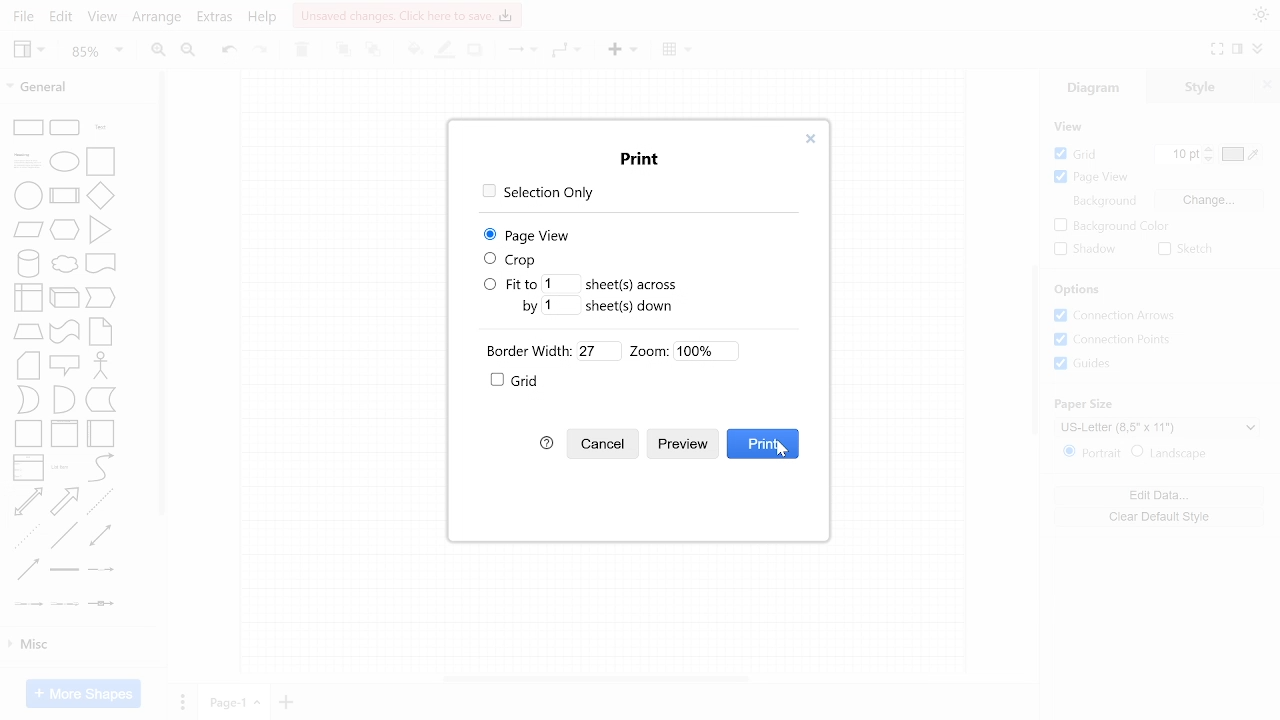 This screenshot has height=720, width=1280. Describe the element at coordinates (100, 263) in the screenshot. I see `Document` at that location.